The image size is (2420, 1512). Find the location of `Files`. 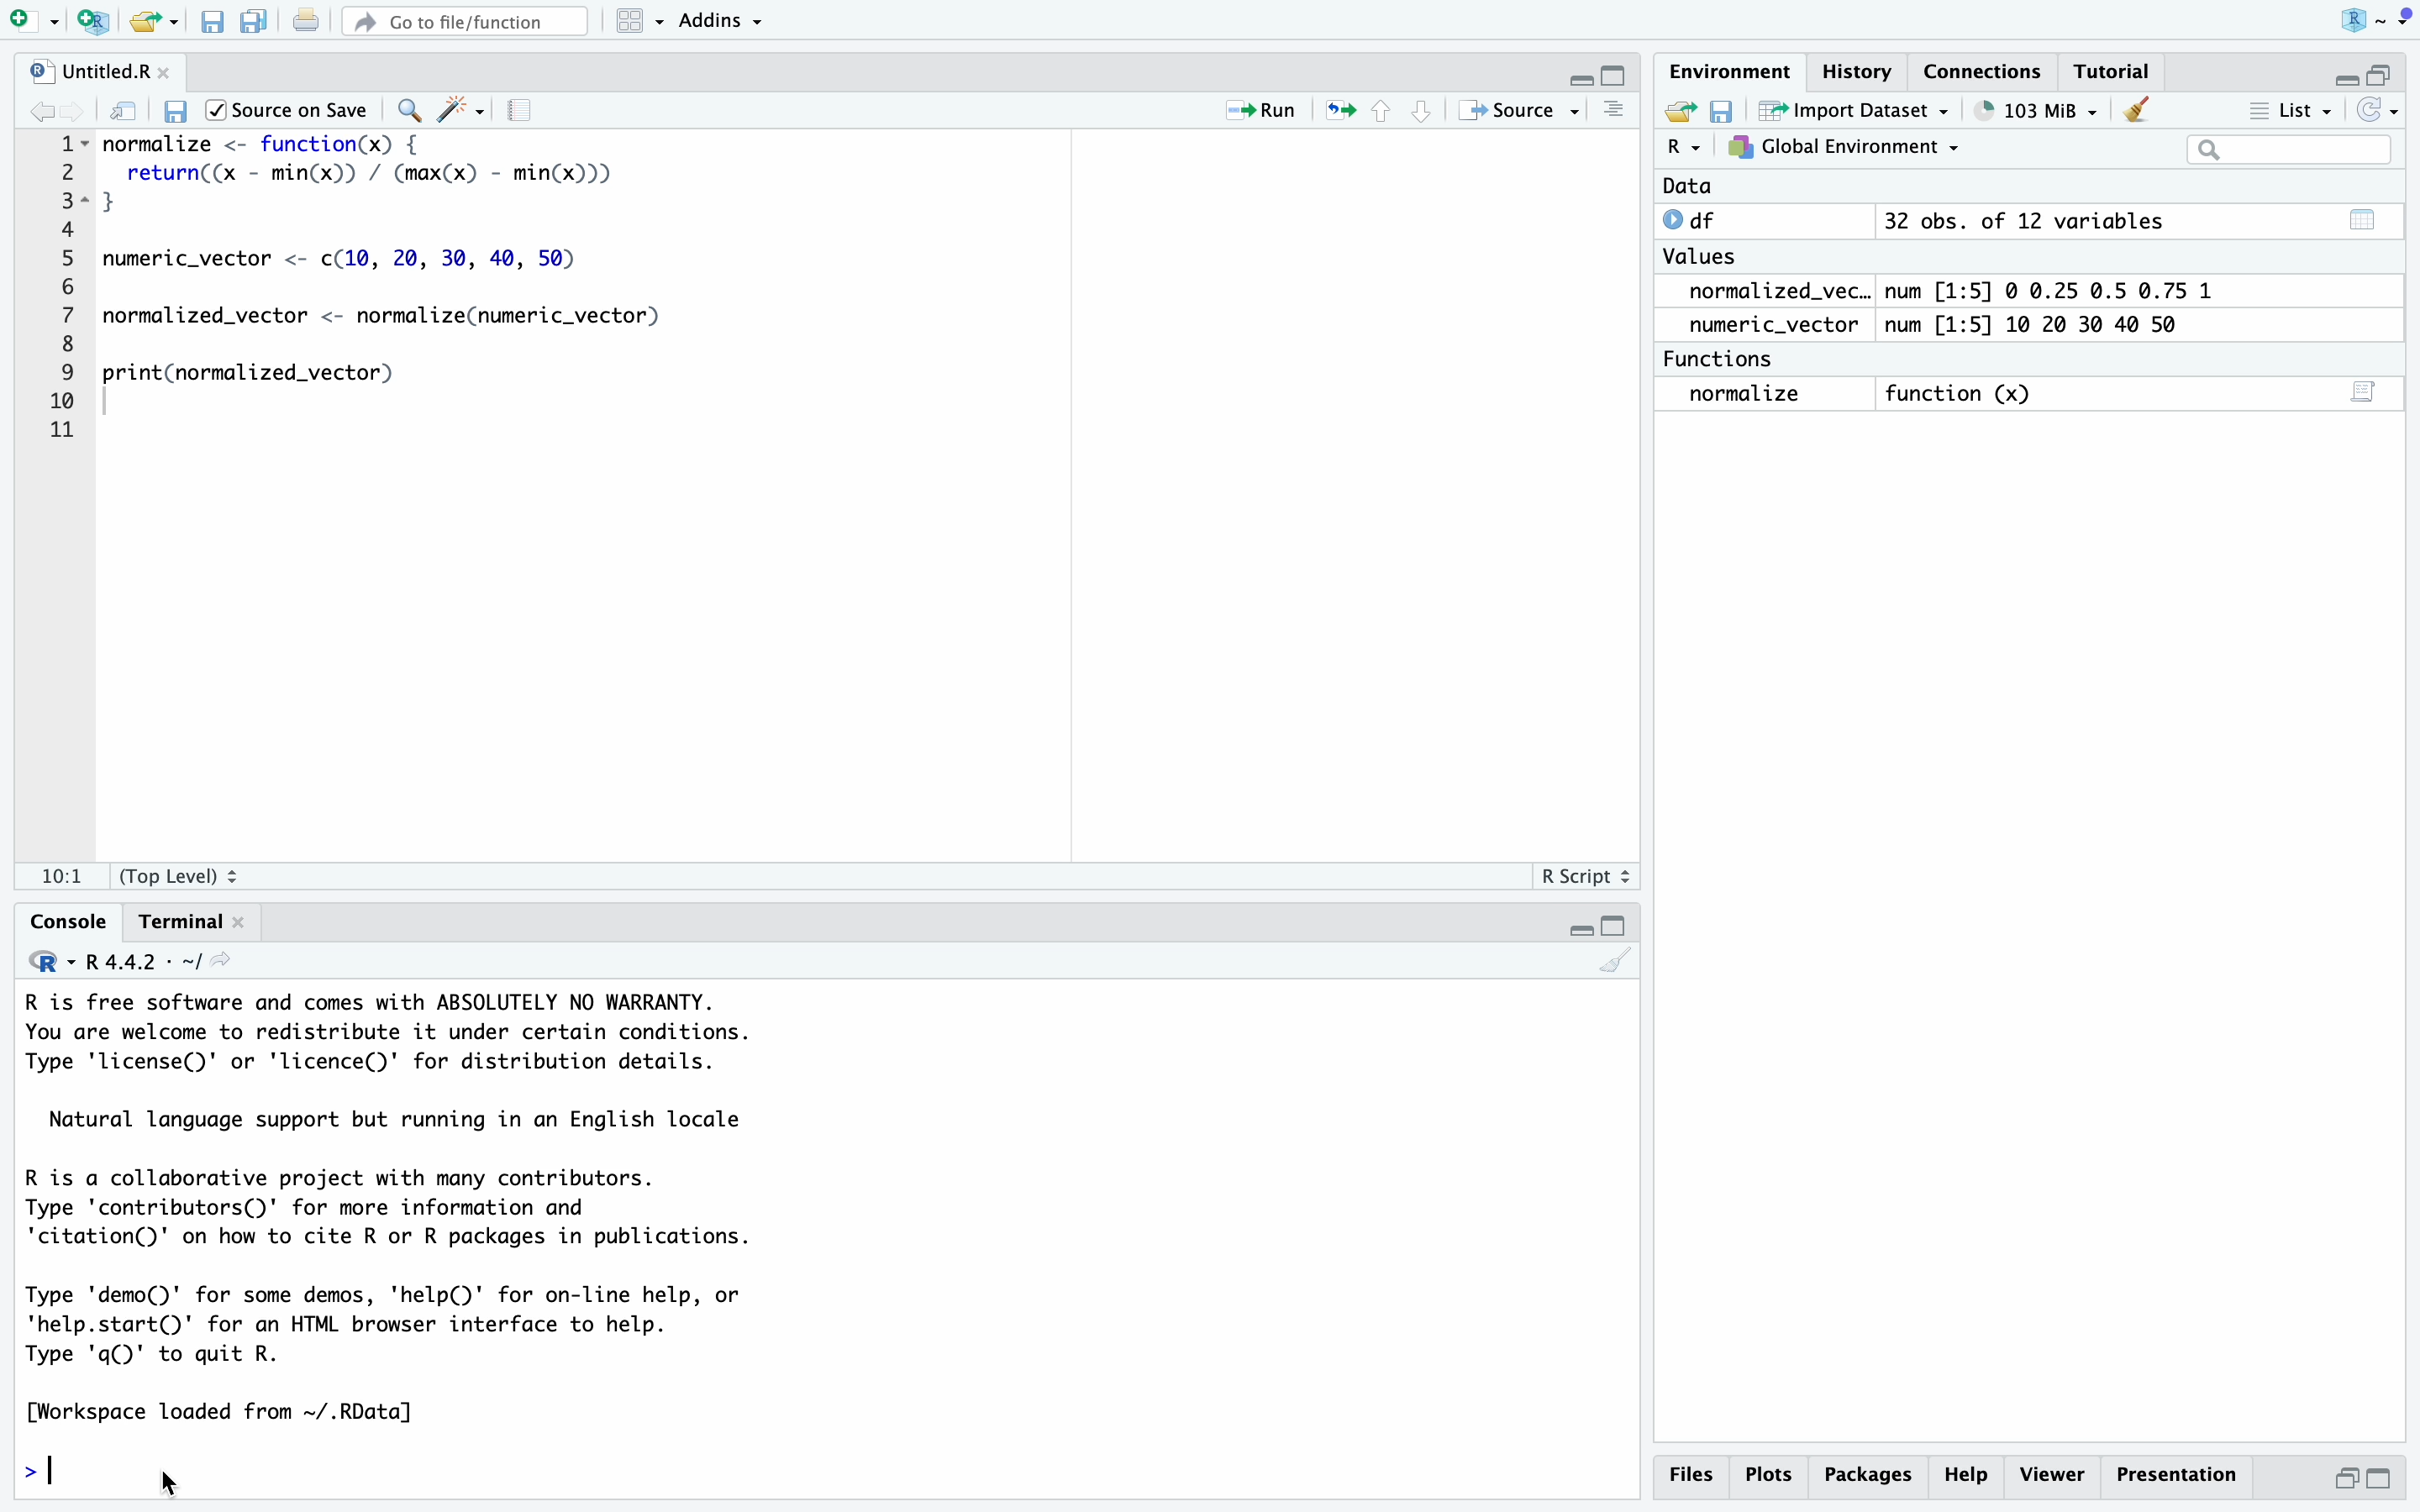

Files is located at coordinates (1690, 1473).